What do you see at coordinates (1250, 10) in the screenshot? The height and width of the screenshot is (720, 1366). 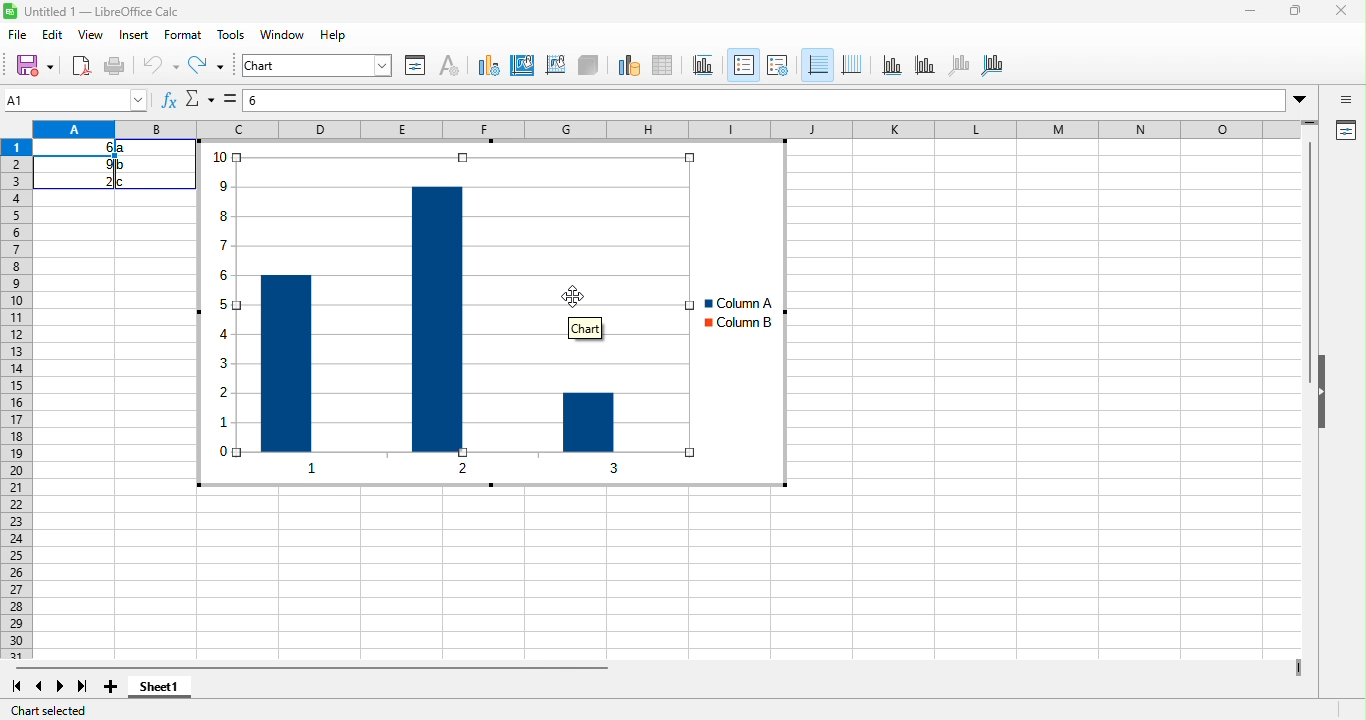 I see `minimize` at bounding box center [1250, 10].